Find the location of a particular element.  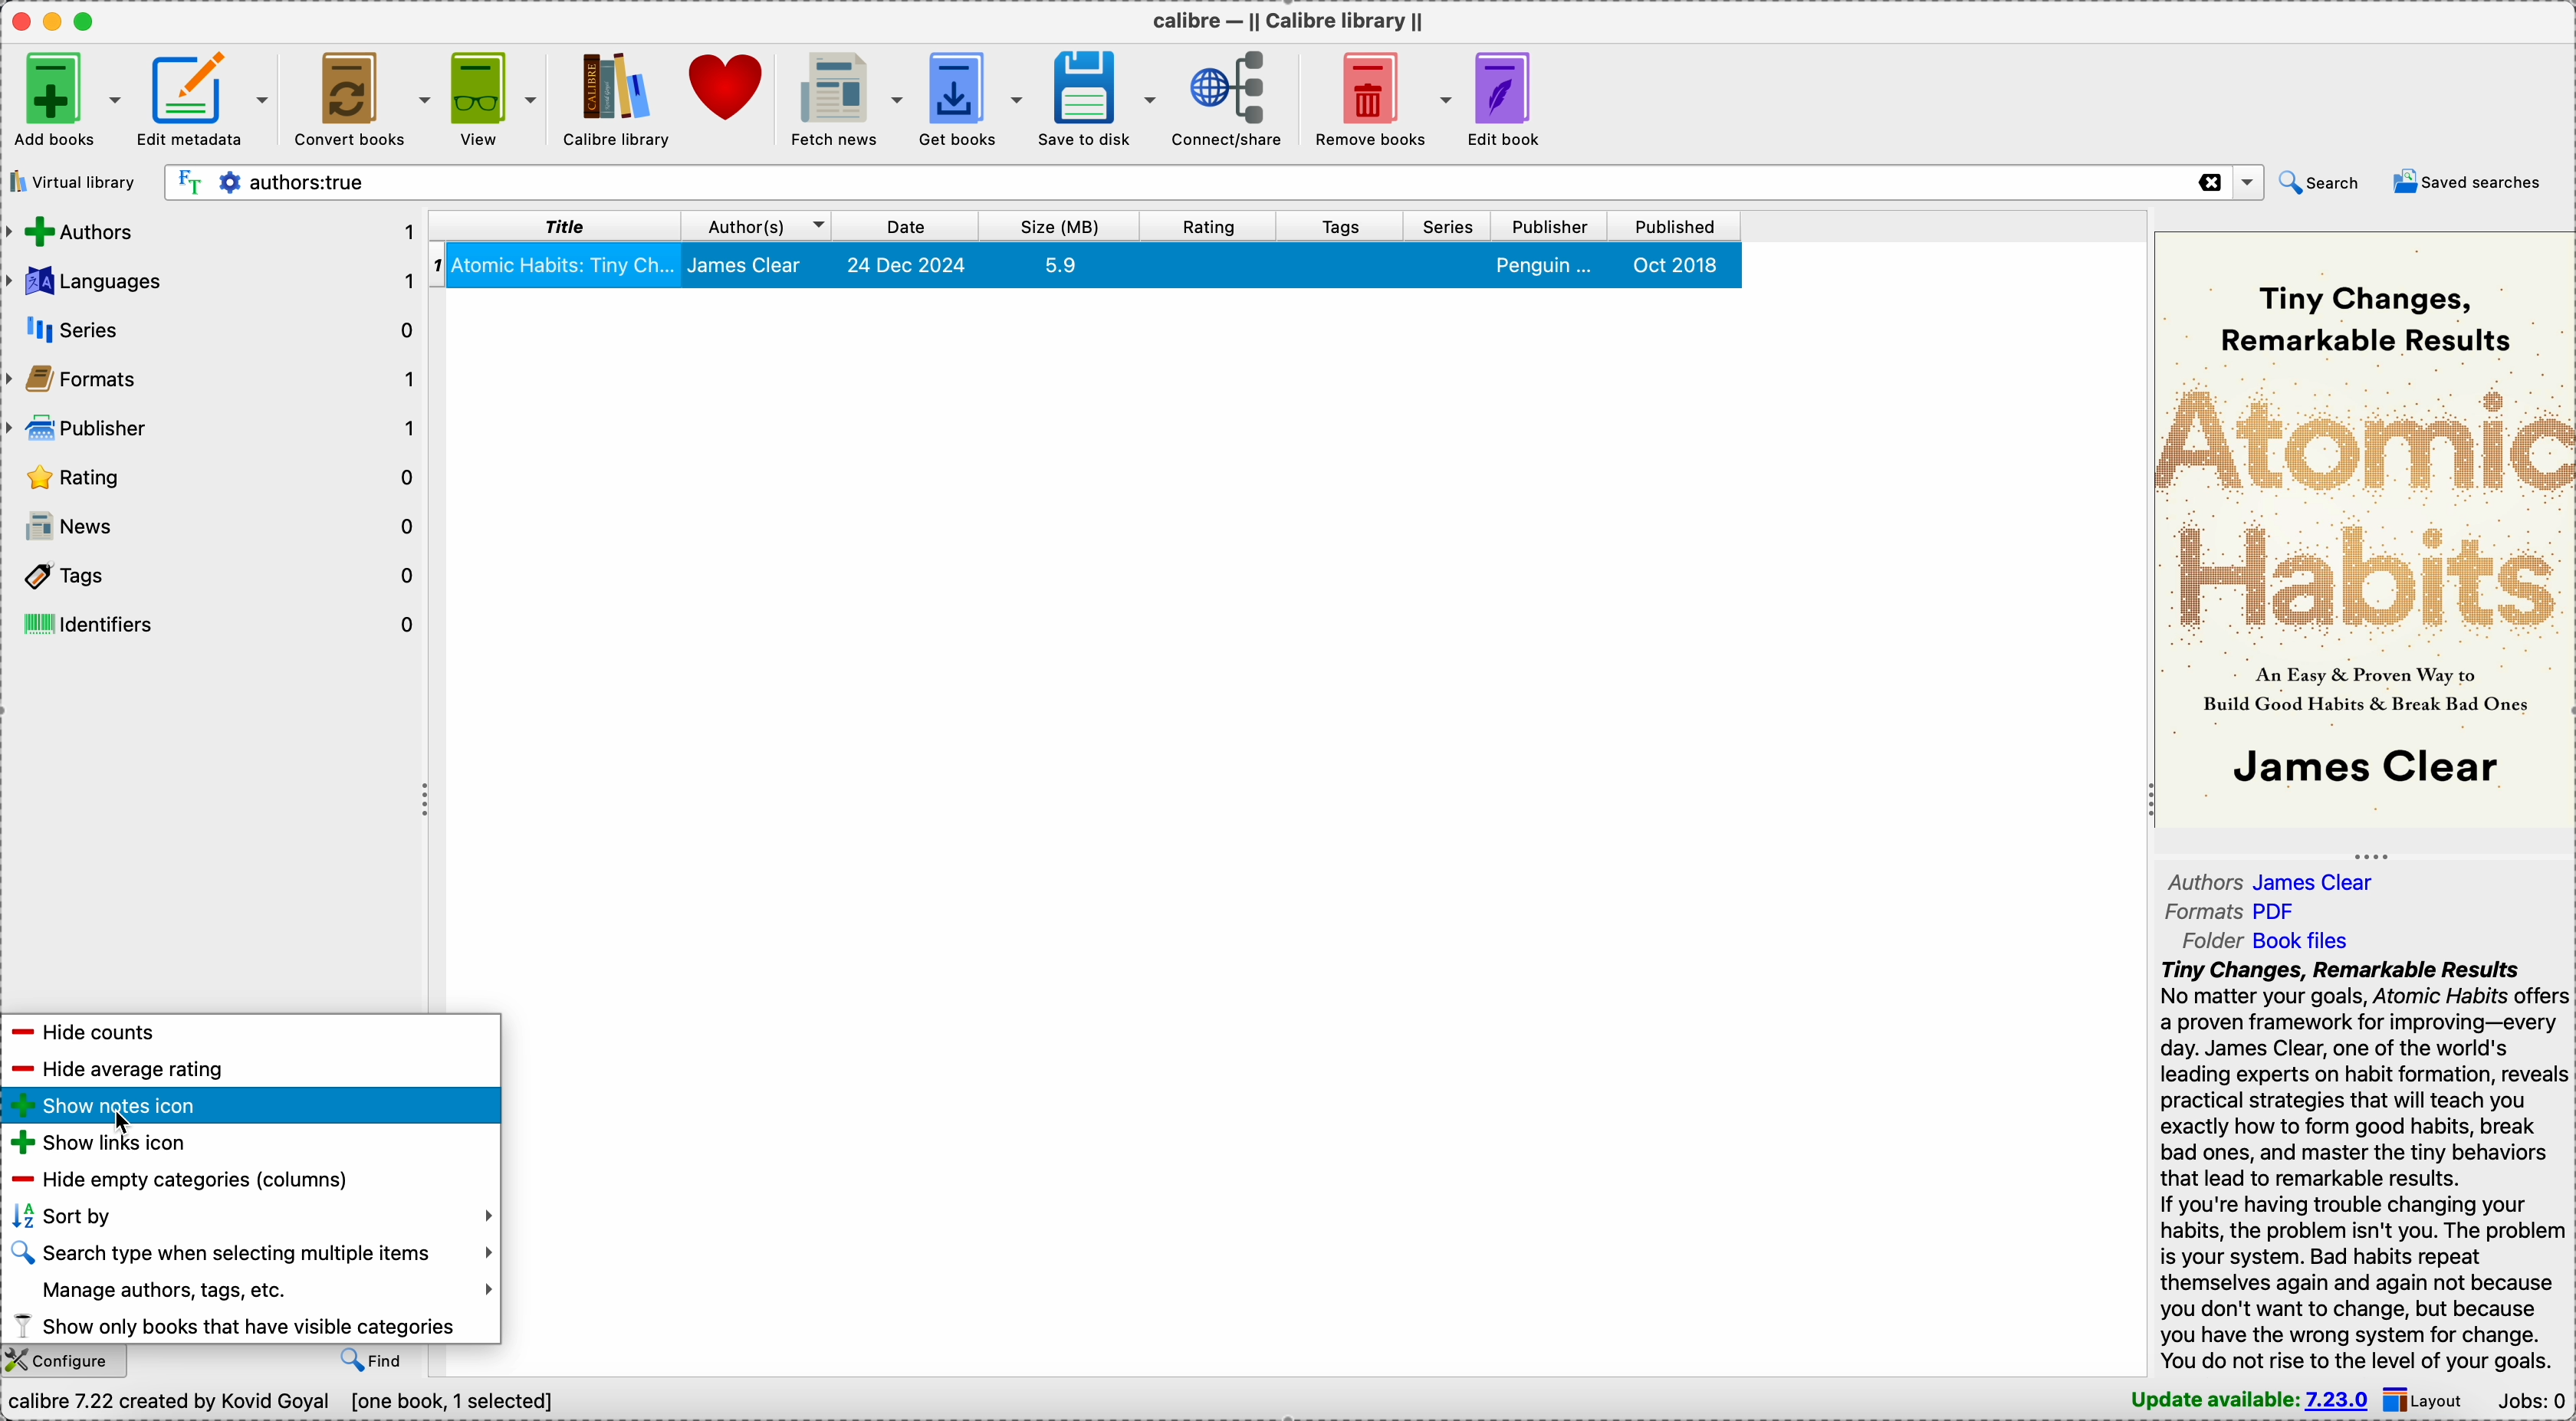

authors is located at coordinates (214, 233).